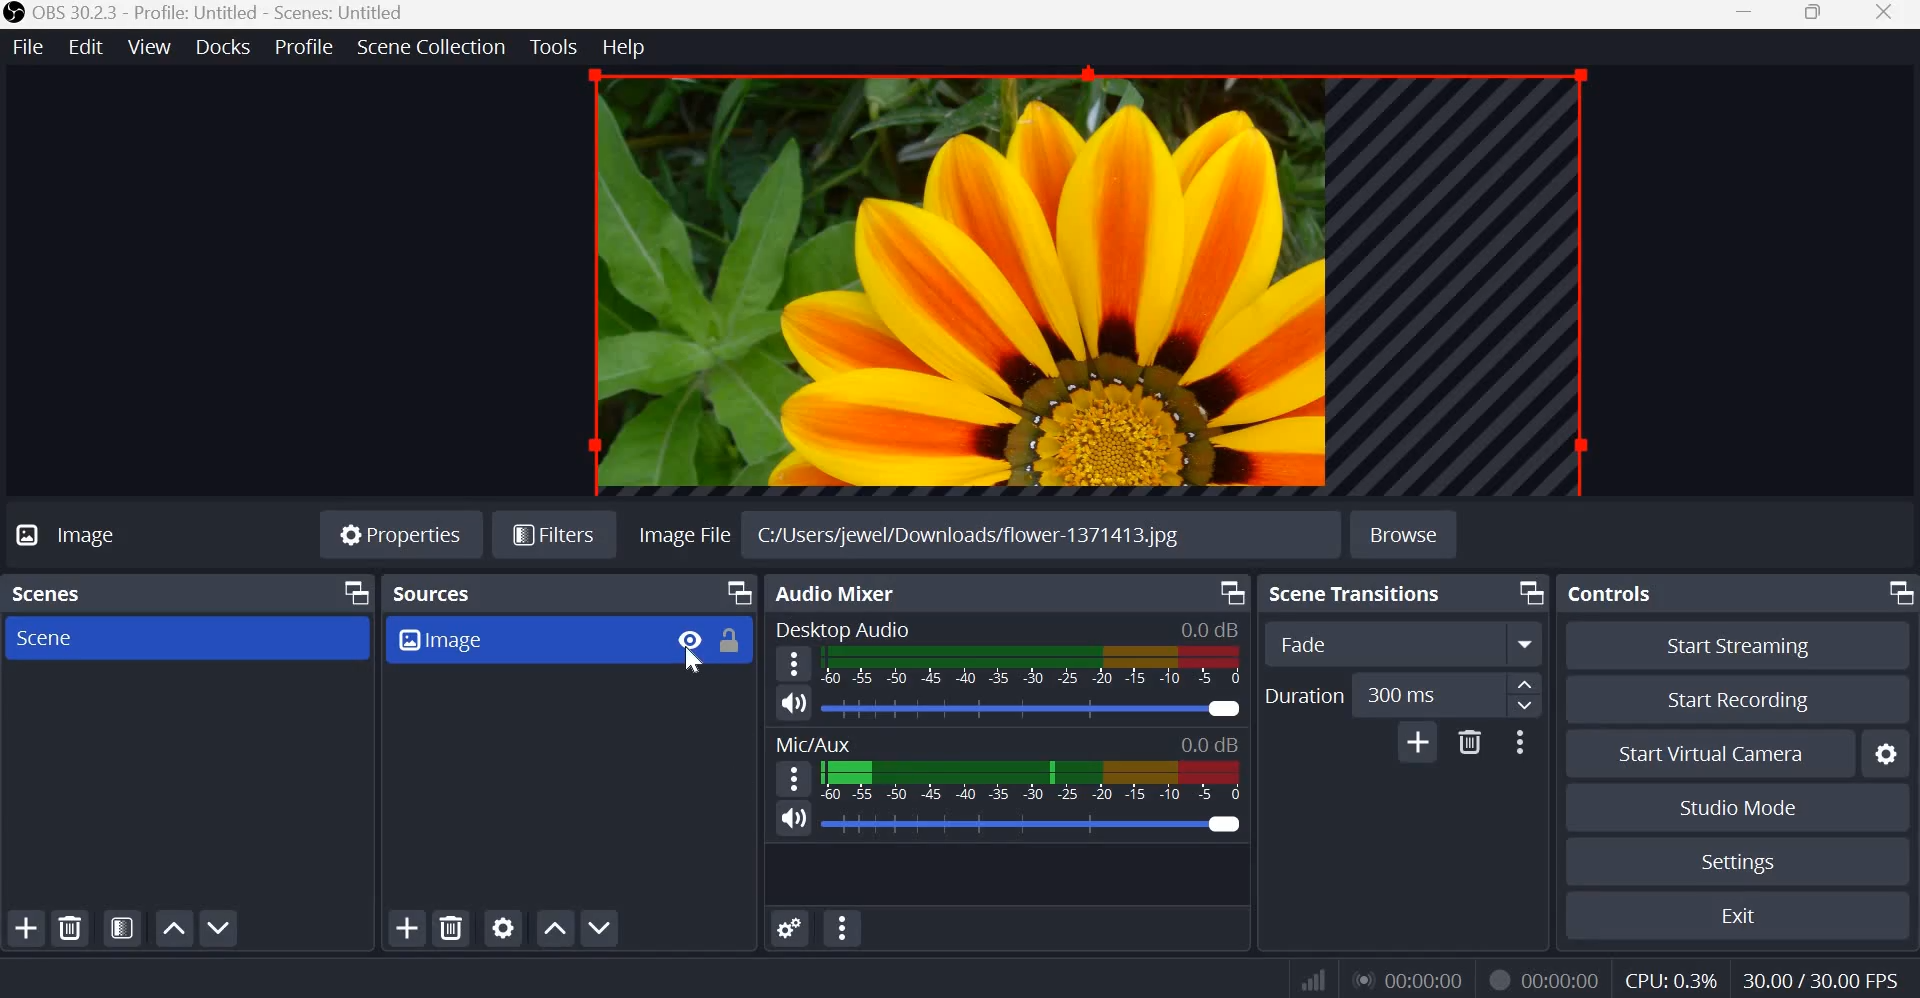 Image resolution: width=1920 pixels, height=998 pixels. I want to click on Profile, so click(303, 45).